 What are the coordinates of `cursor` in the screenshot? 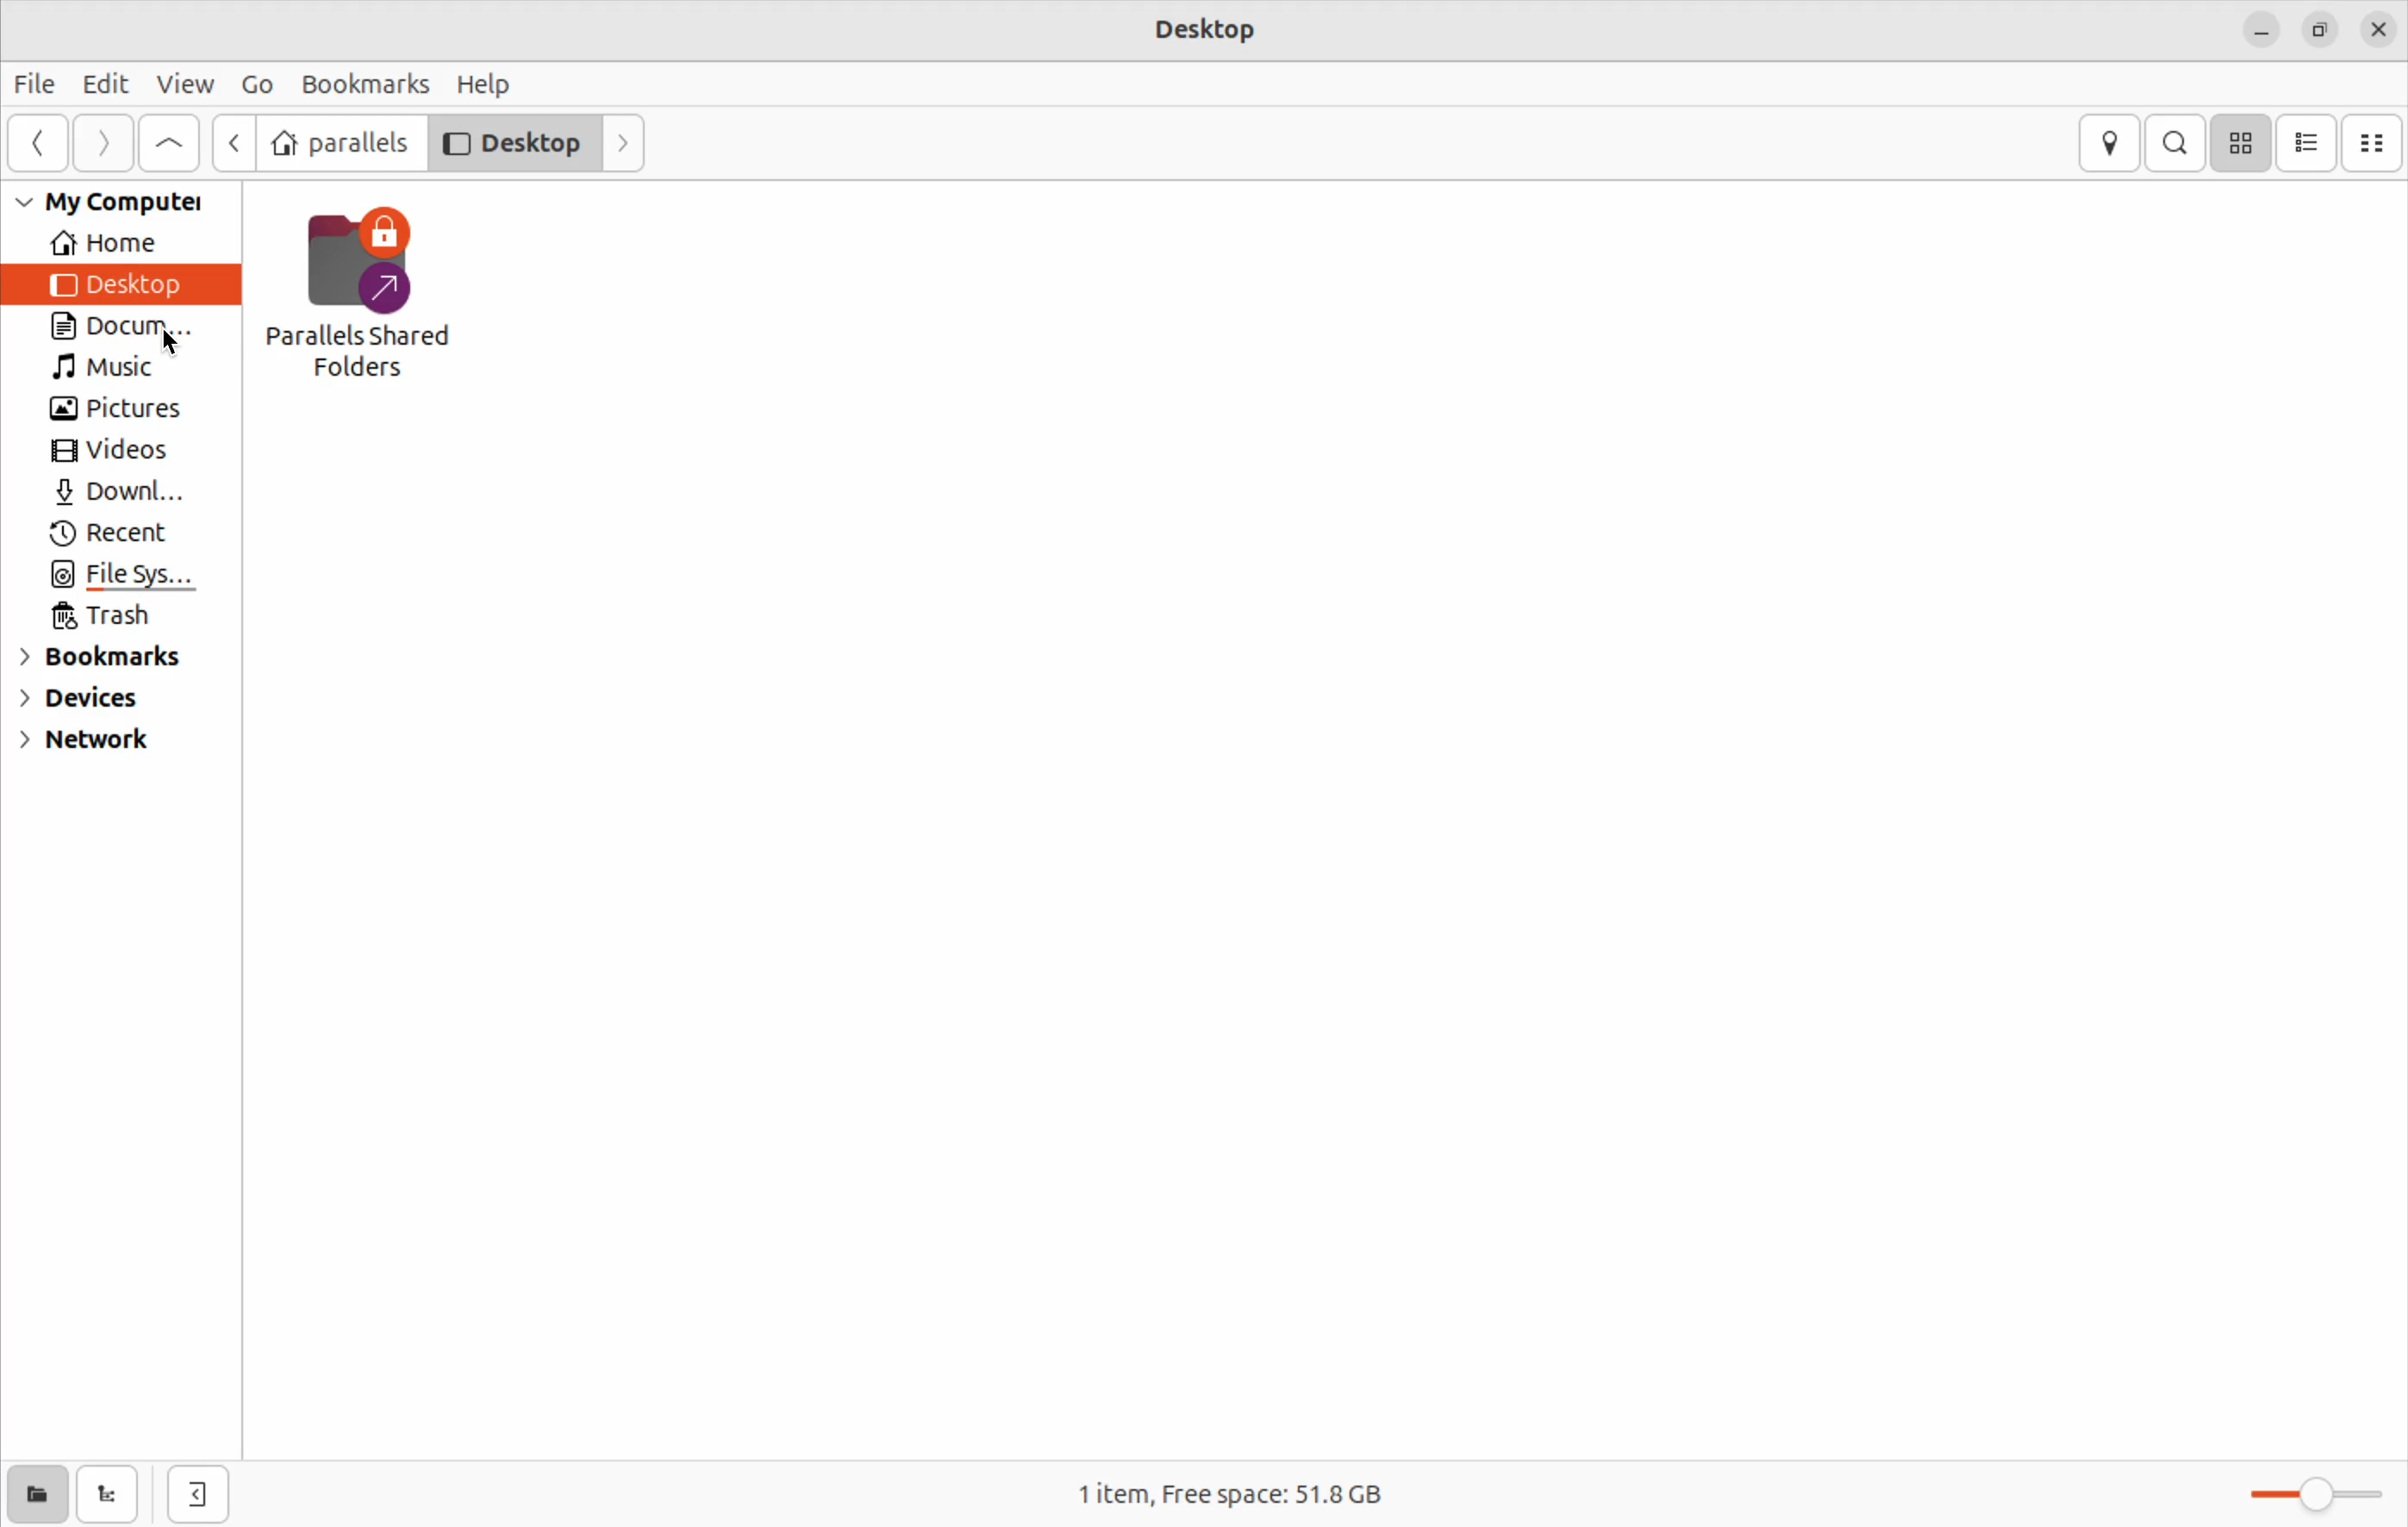 It's located at (173, 345).